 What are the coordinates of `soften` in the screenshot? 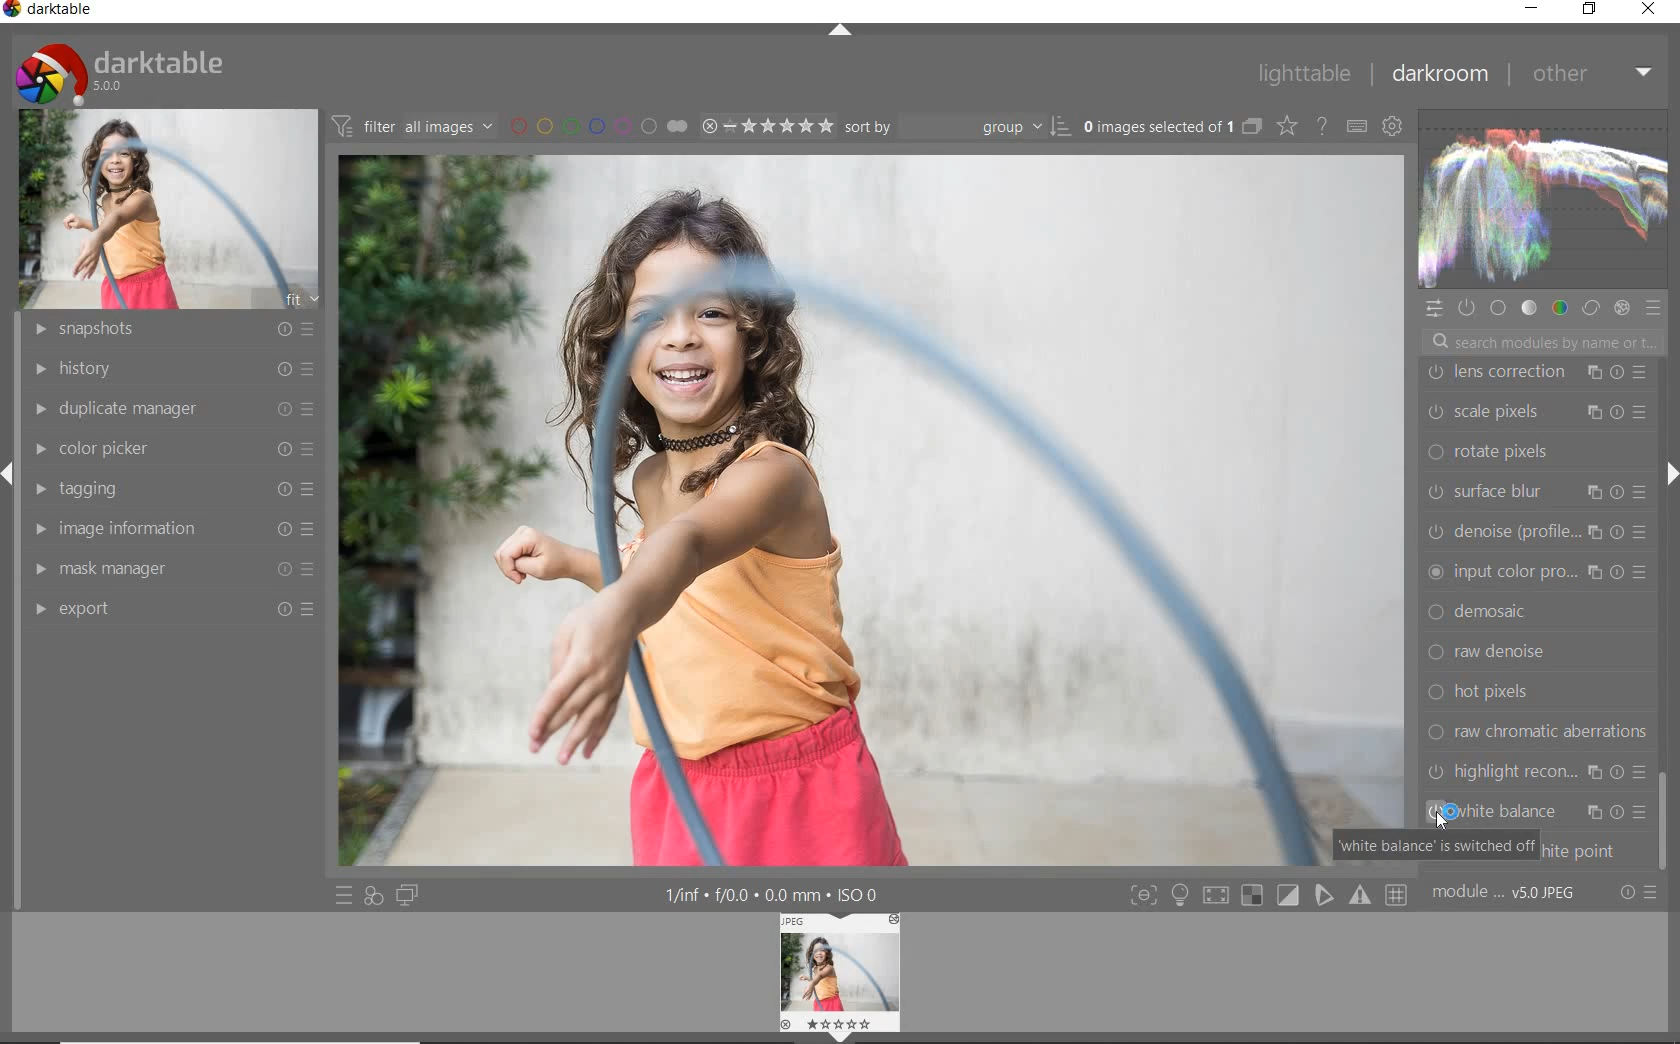 It's located at (1540, 659).